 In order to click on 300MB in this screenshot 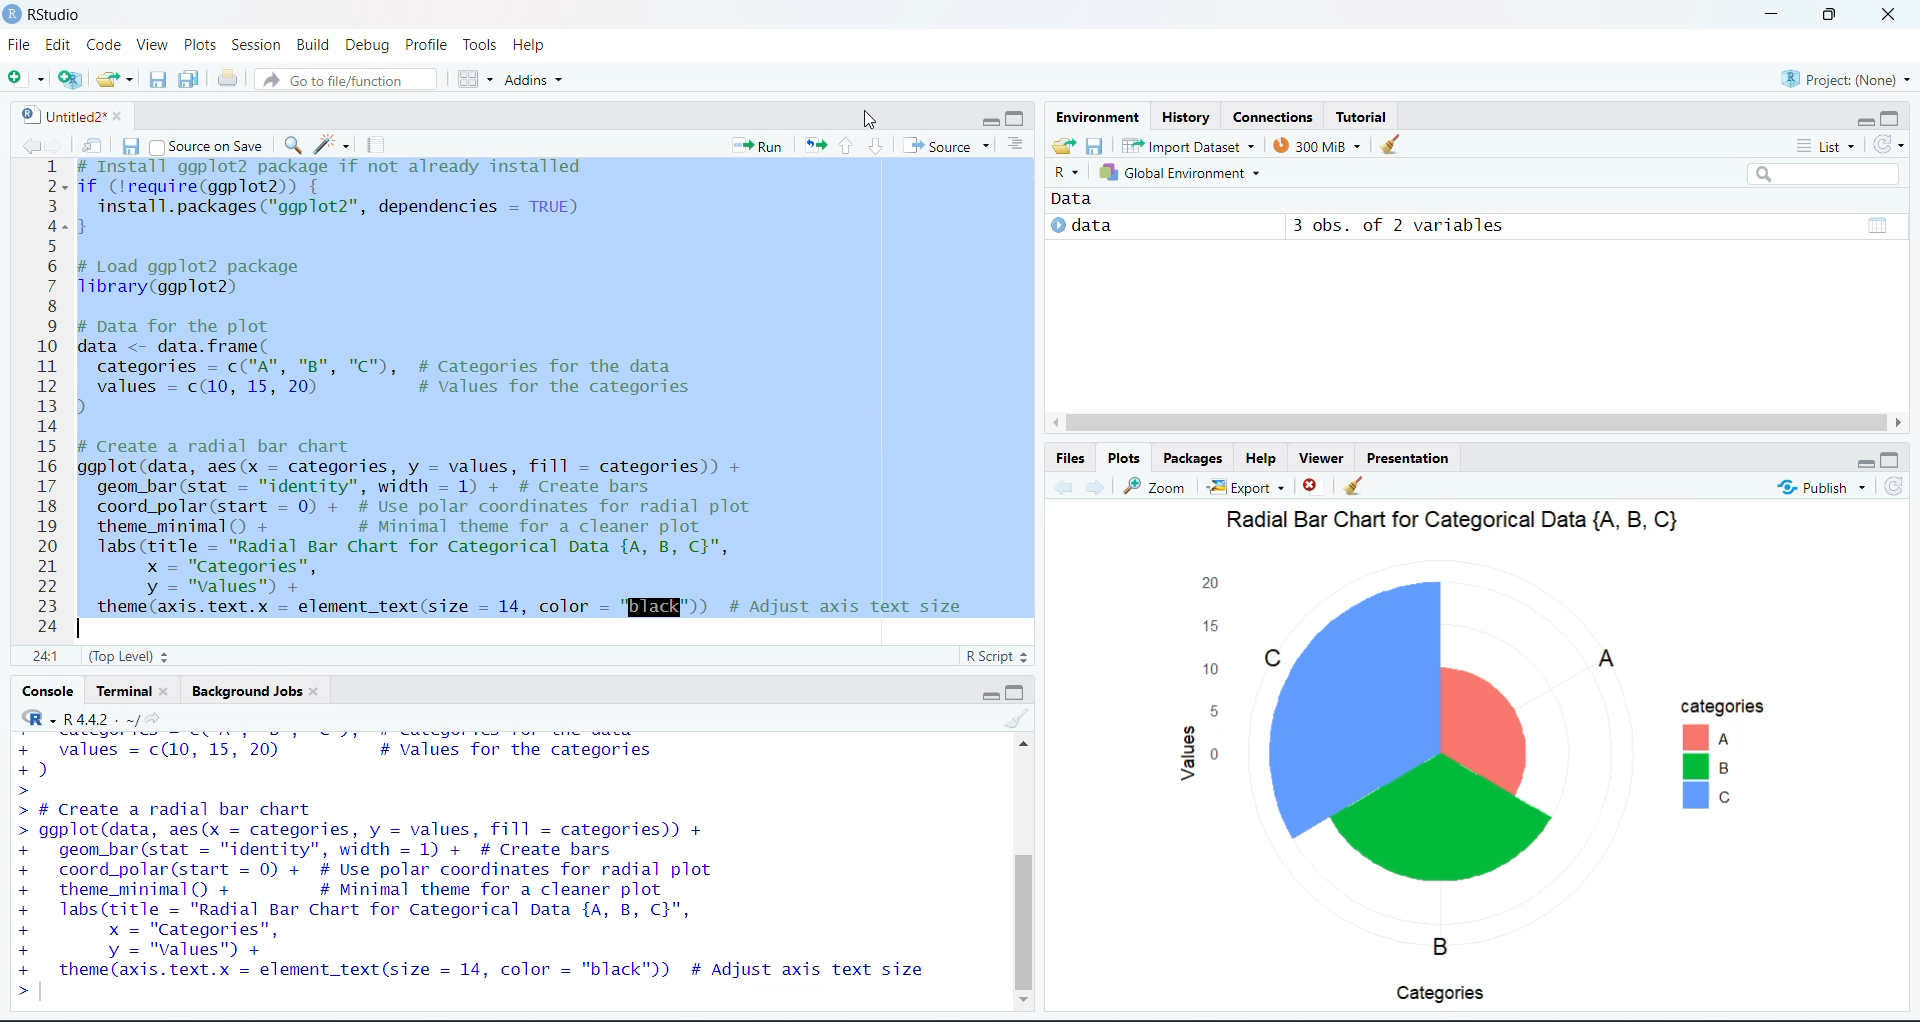, I will do `click(1324, 145)`.